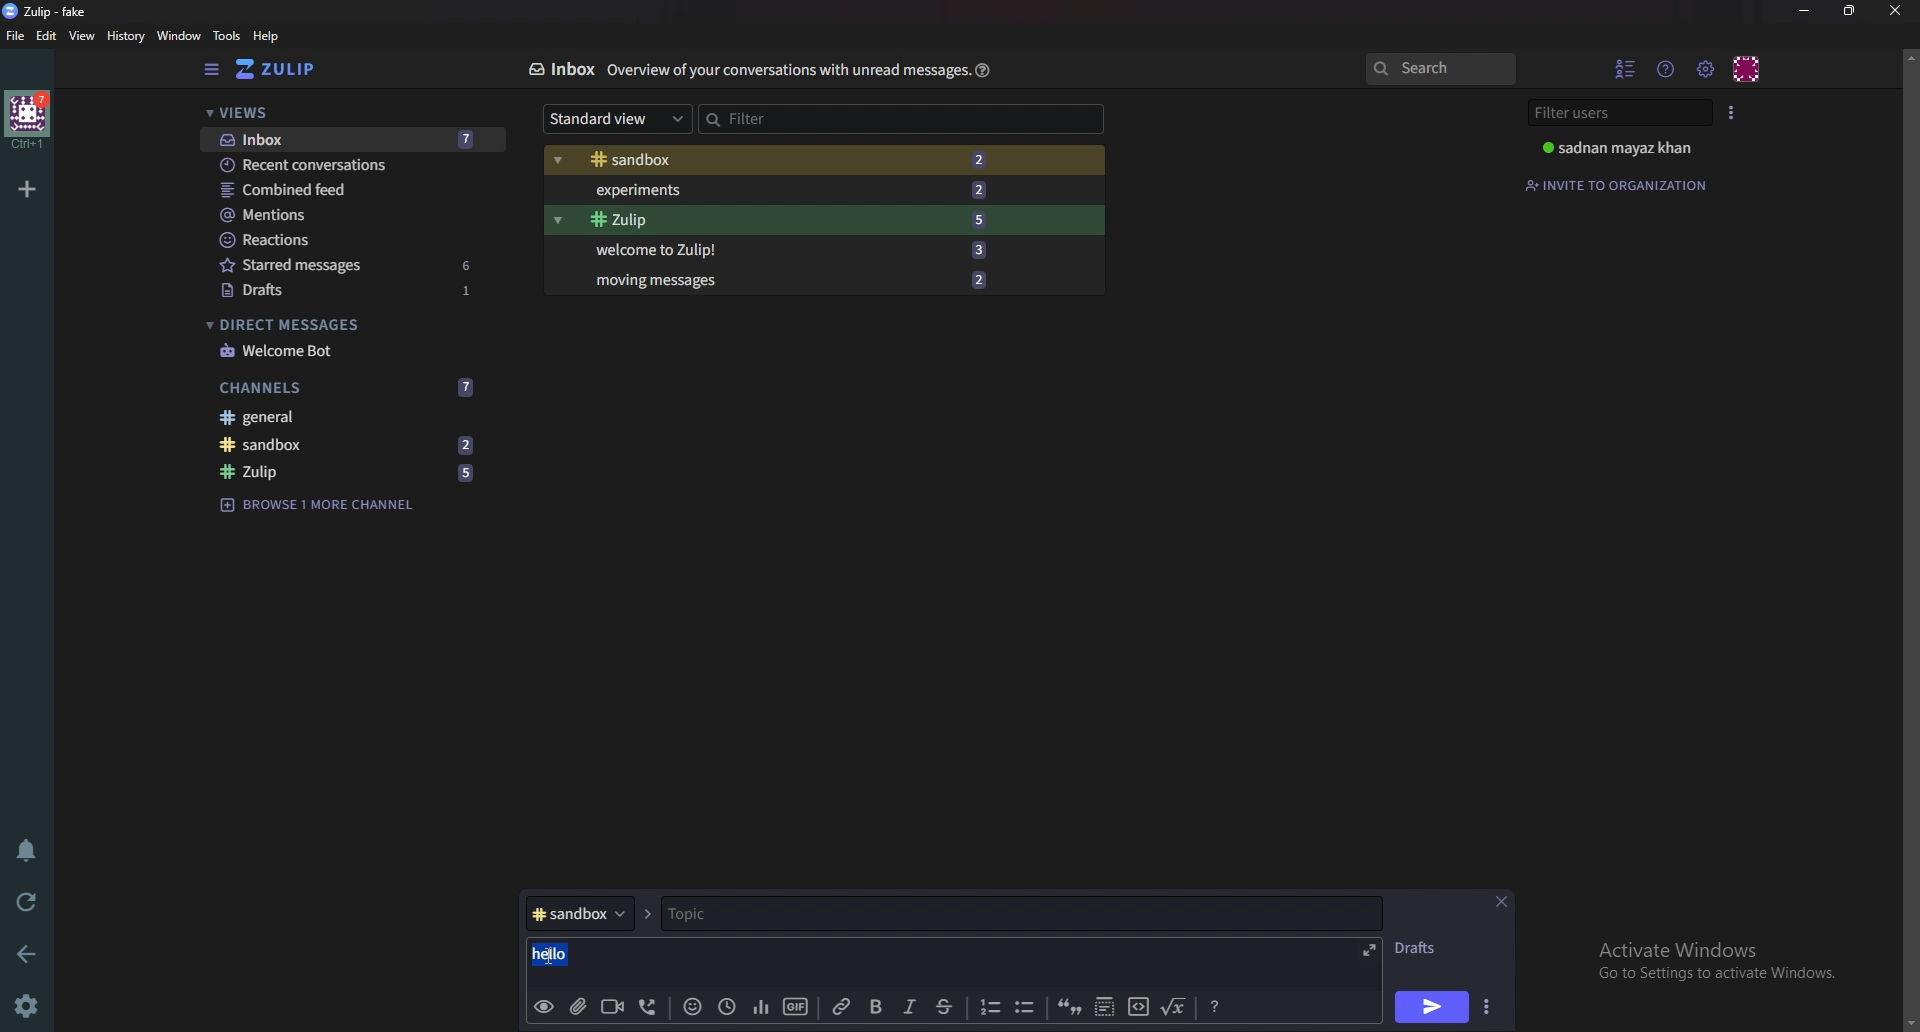  Describe the element at coordinates (124, 36) in the screenshot. I see `history` at that location.